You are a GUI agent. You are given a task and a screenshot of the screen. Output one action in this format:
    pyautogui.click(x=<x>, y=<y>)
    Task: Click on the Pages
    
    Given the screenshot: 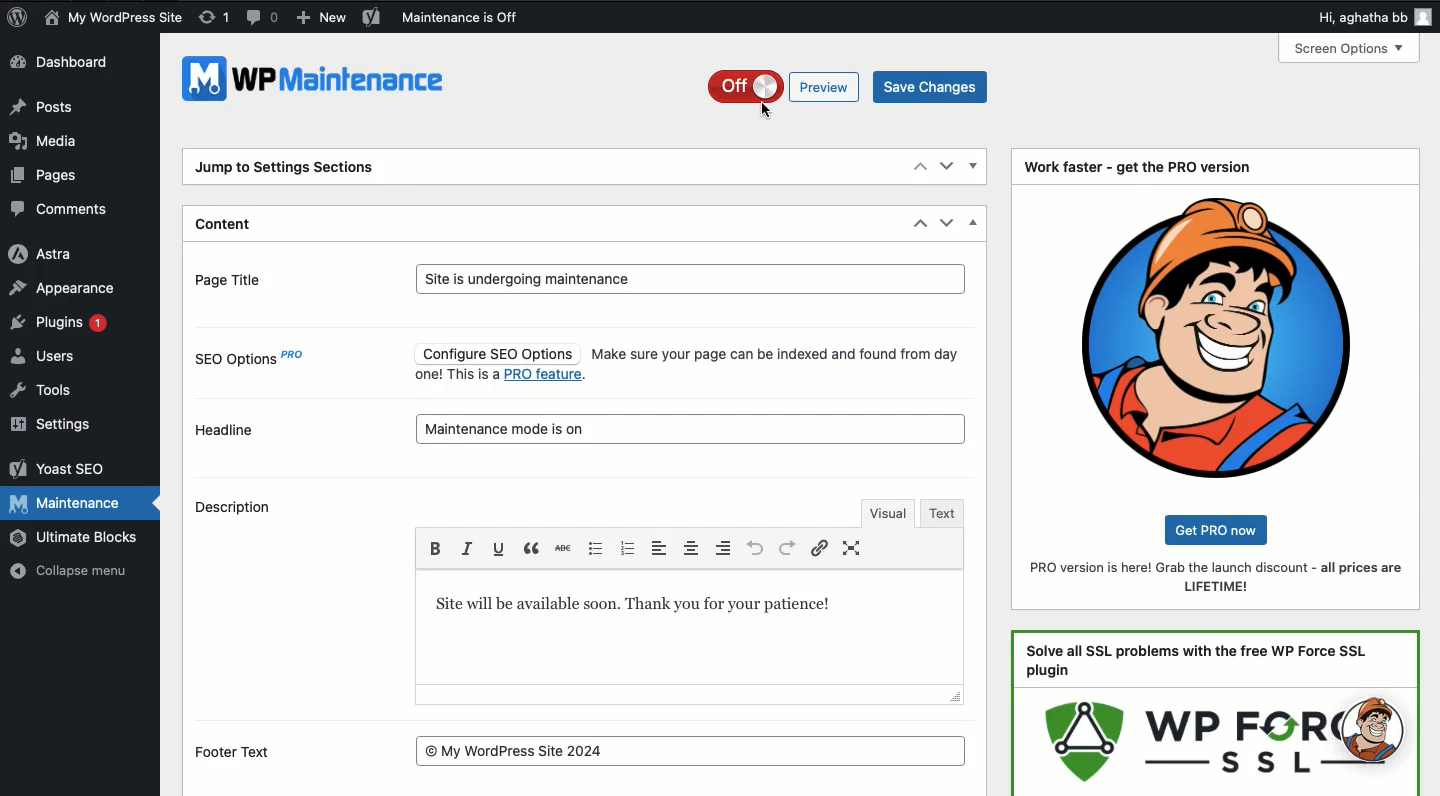 What is the action you would take?
    pyautogui.click(x=49, y=177)
    